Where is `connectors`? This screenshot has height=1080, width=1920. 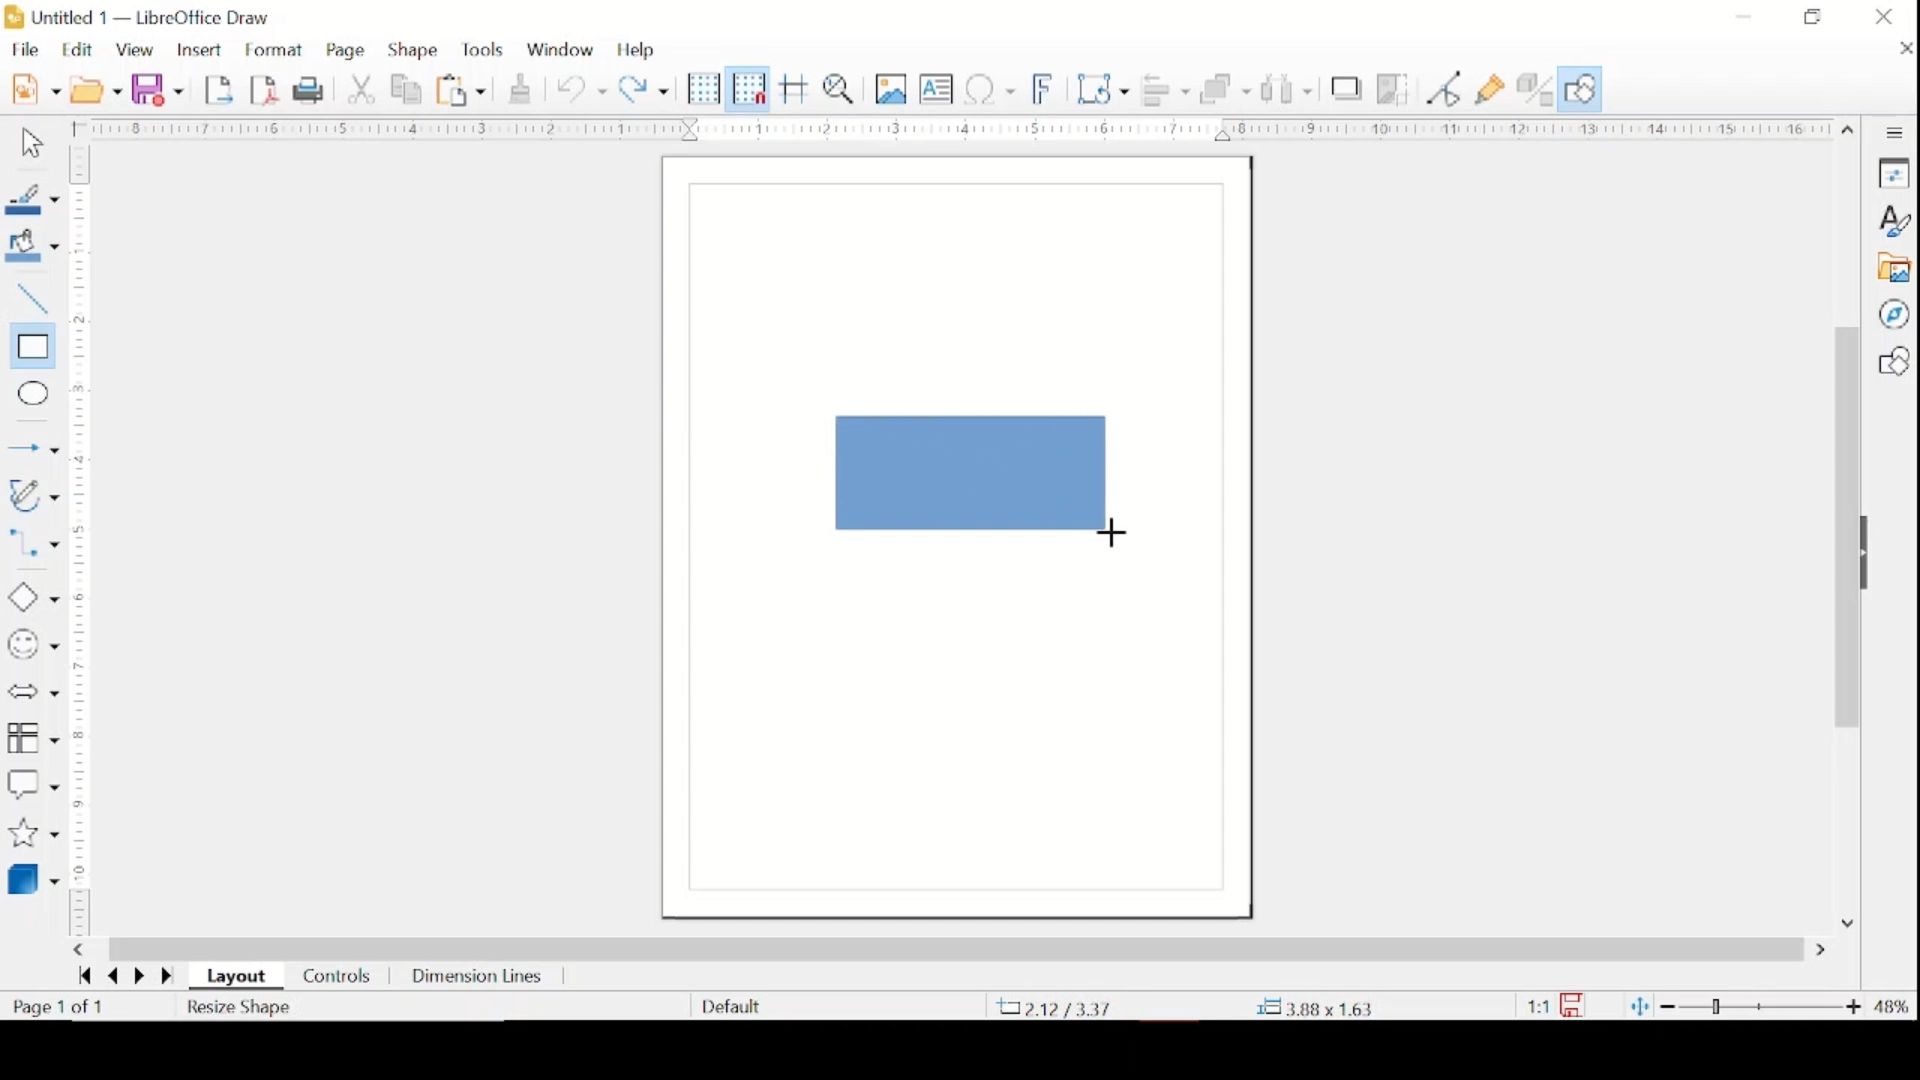
connectors is located at coordinates (33, 547).